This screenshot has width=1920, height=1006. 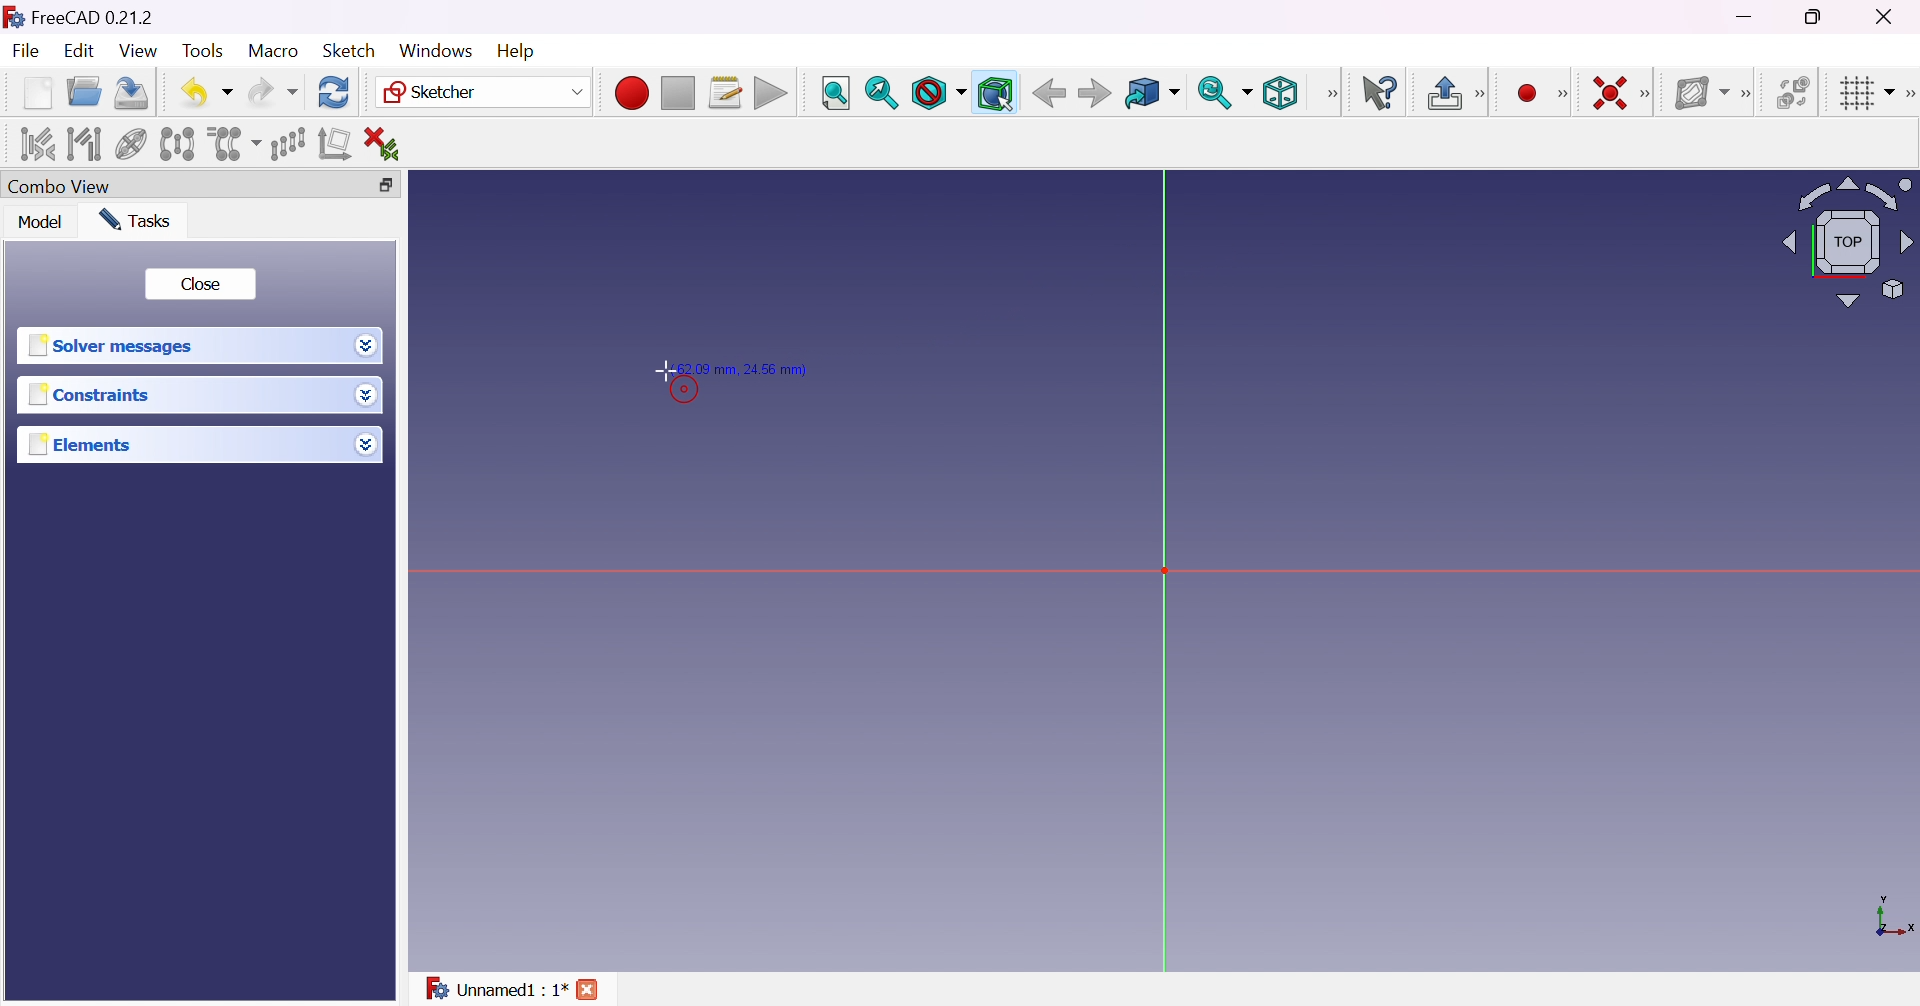 I want to click on Toggle grid, so click(x=1864, y=92).